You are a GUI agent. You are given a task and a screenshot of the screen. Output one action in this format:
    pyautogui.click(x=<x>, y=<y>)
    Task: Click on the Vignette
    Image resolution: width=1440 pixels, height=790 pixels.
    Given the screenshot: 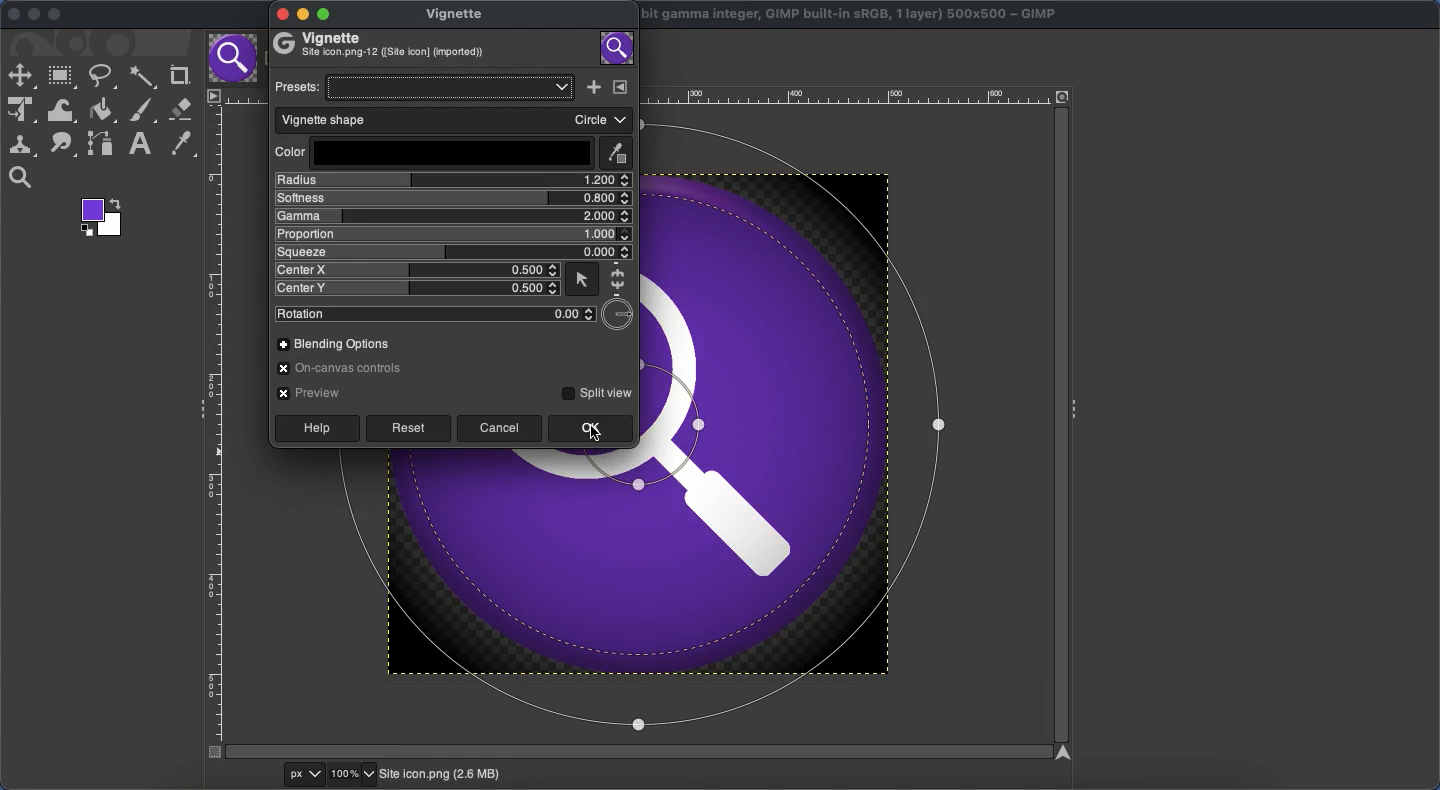 What is the action you would take?
    pyautogui.click(x=457, y=12)
    